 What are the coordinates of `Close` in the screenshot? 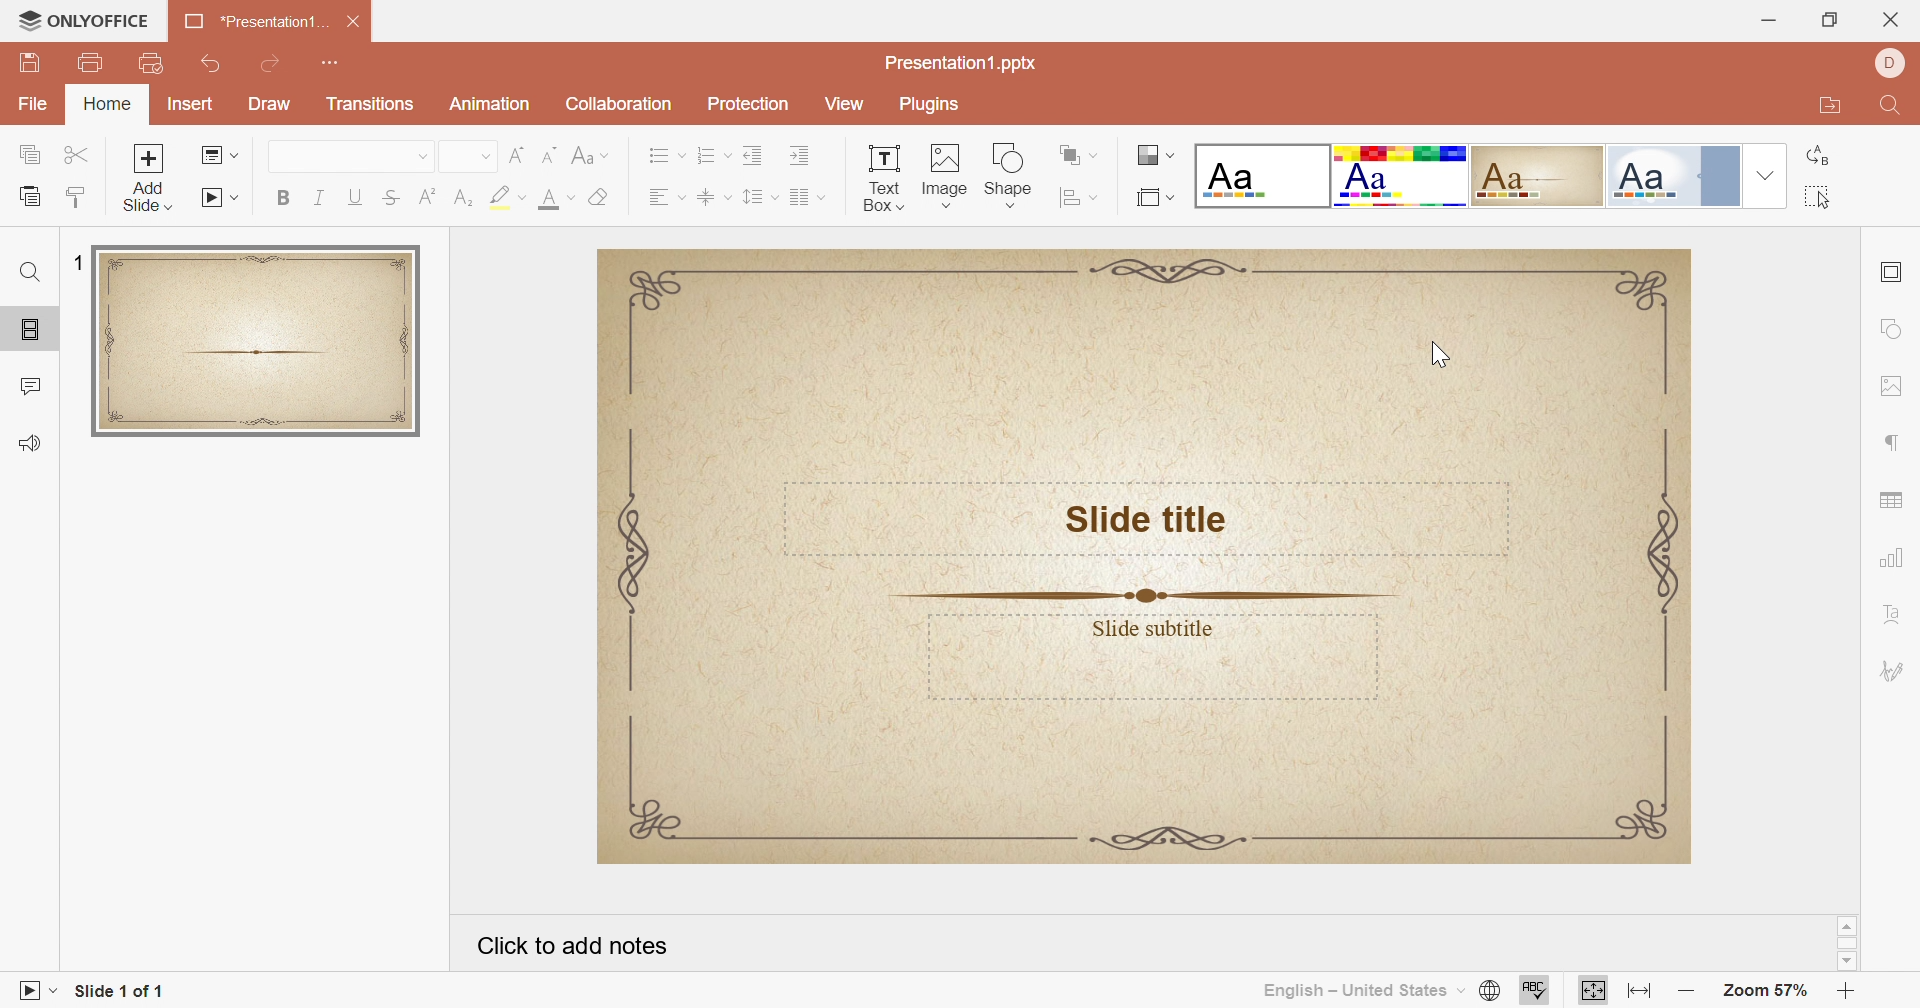 It's located at (1893, 18).